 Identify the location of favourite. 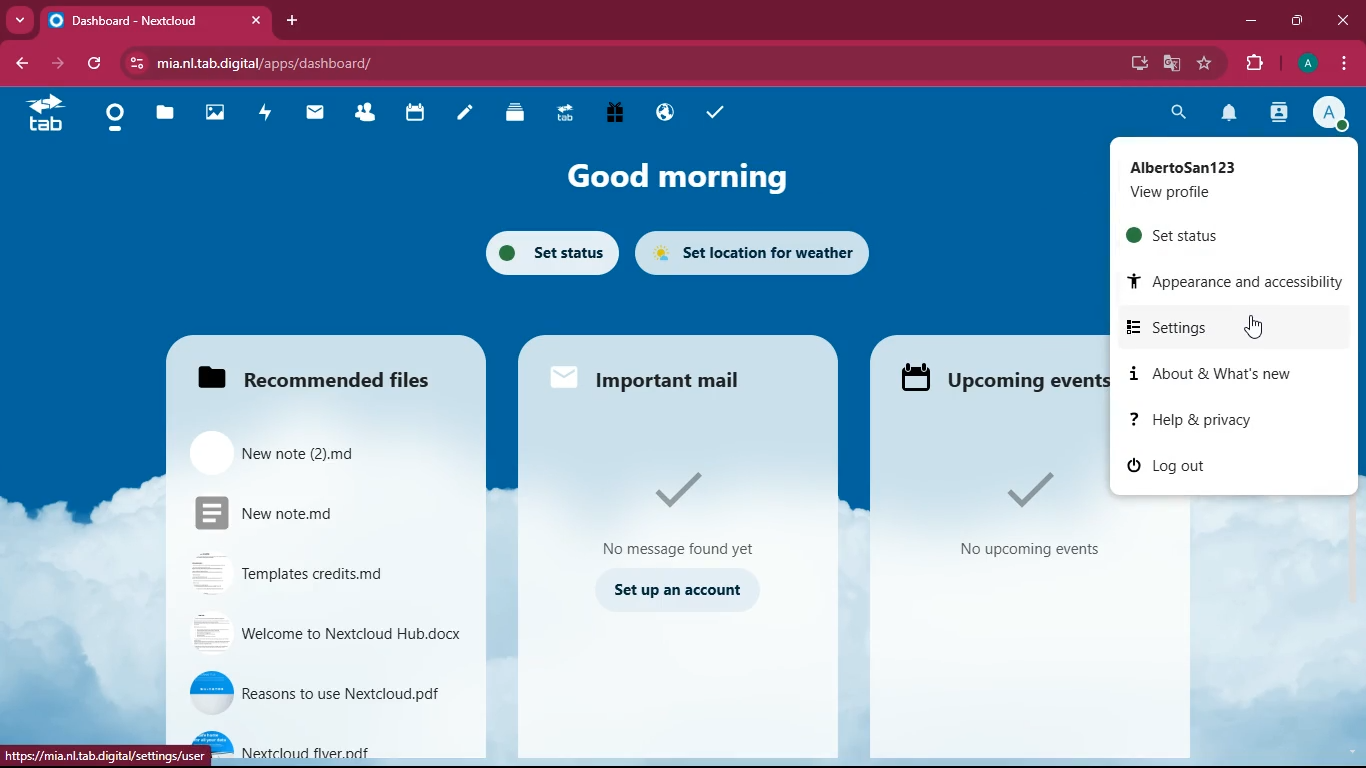
(1206, 63).